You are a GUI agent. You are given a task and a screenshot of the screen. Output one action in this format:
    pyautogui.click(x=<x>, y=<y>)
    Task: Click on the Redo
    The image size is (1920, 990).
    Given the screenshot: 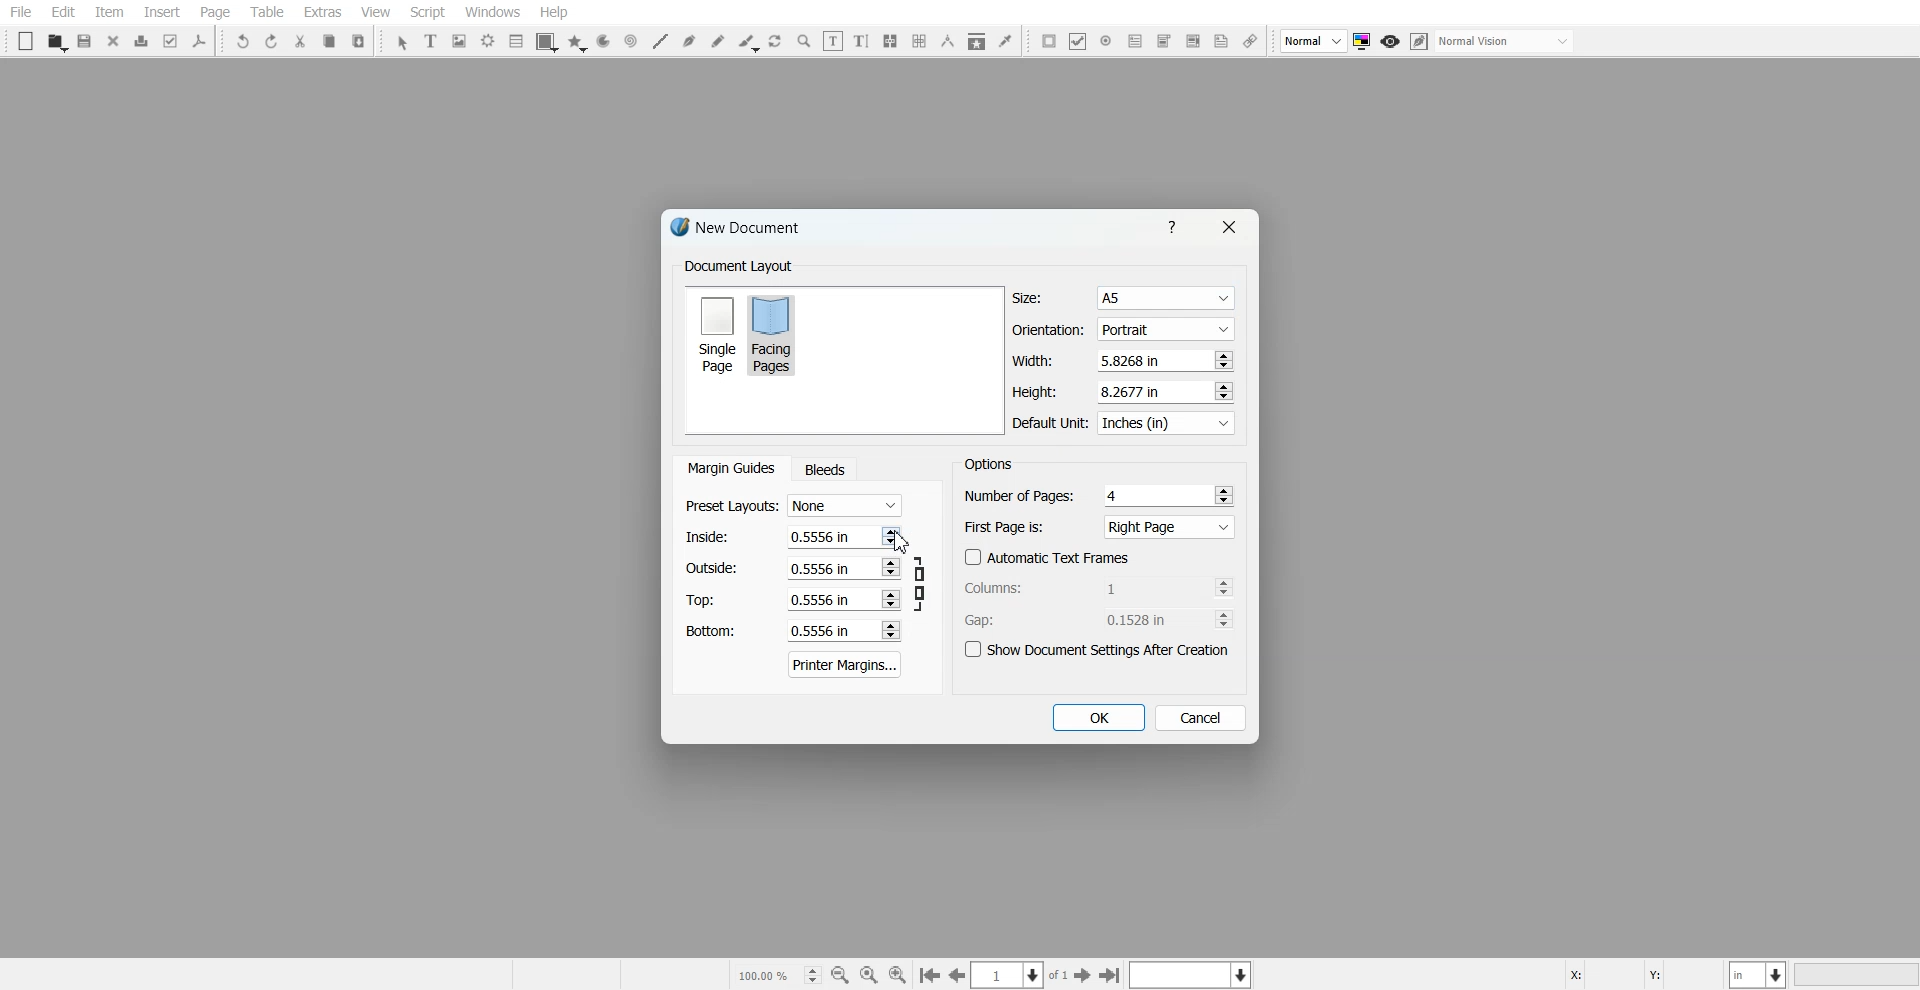 What is the action you would take?
    pyautogui.click(x=271, y=41)
    